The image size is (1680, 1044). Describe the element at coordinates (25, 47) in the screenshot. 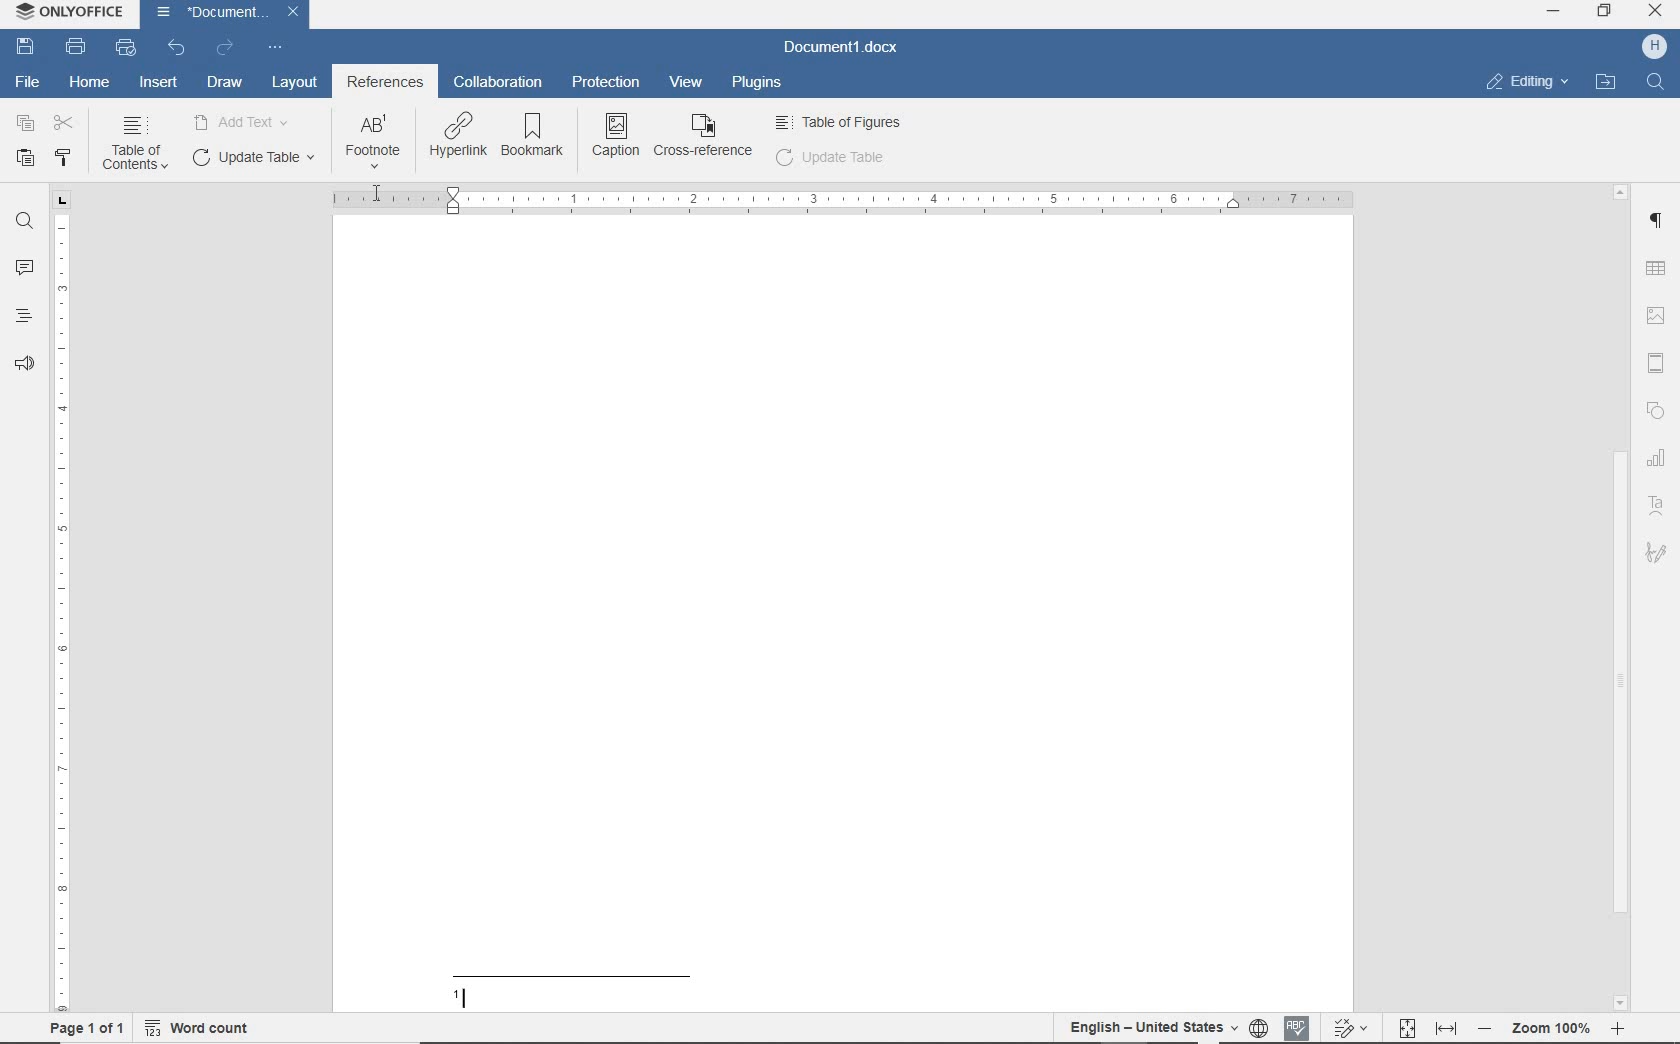

I see `save` at that location.